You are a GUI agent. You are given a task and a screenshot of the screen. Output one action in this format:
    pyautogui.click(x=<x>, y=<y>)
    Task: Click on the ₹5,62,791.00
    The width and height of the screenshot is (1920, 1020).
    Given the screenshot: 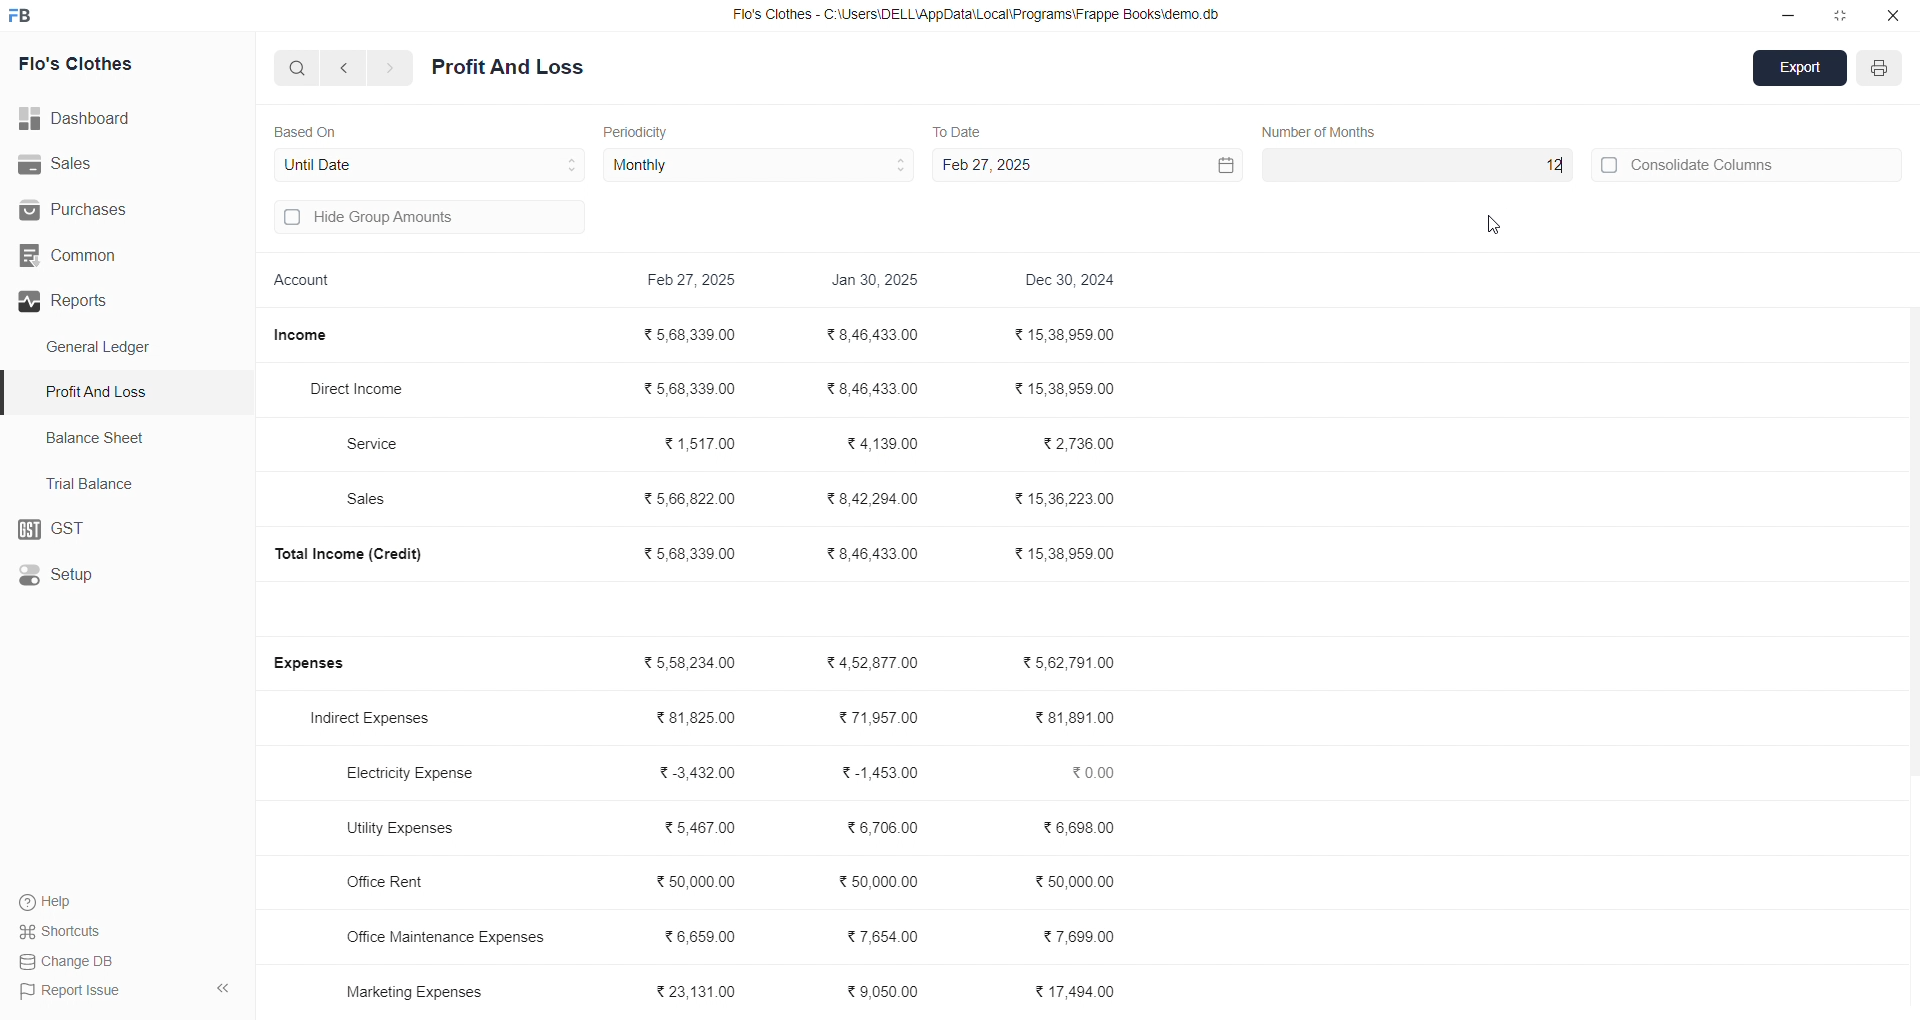 What is the action you would take?
    pyautogui.click(x=1068, y=661)
    